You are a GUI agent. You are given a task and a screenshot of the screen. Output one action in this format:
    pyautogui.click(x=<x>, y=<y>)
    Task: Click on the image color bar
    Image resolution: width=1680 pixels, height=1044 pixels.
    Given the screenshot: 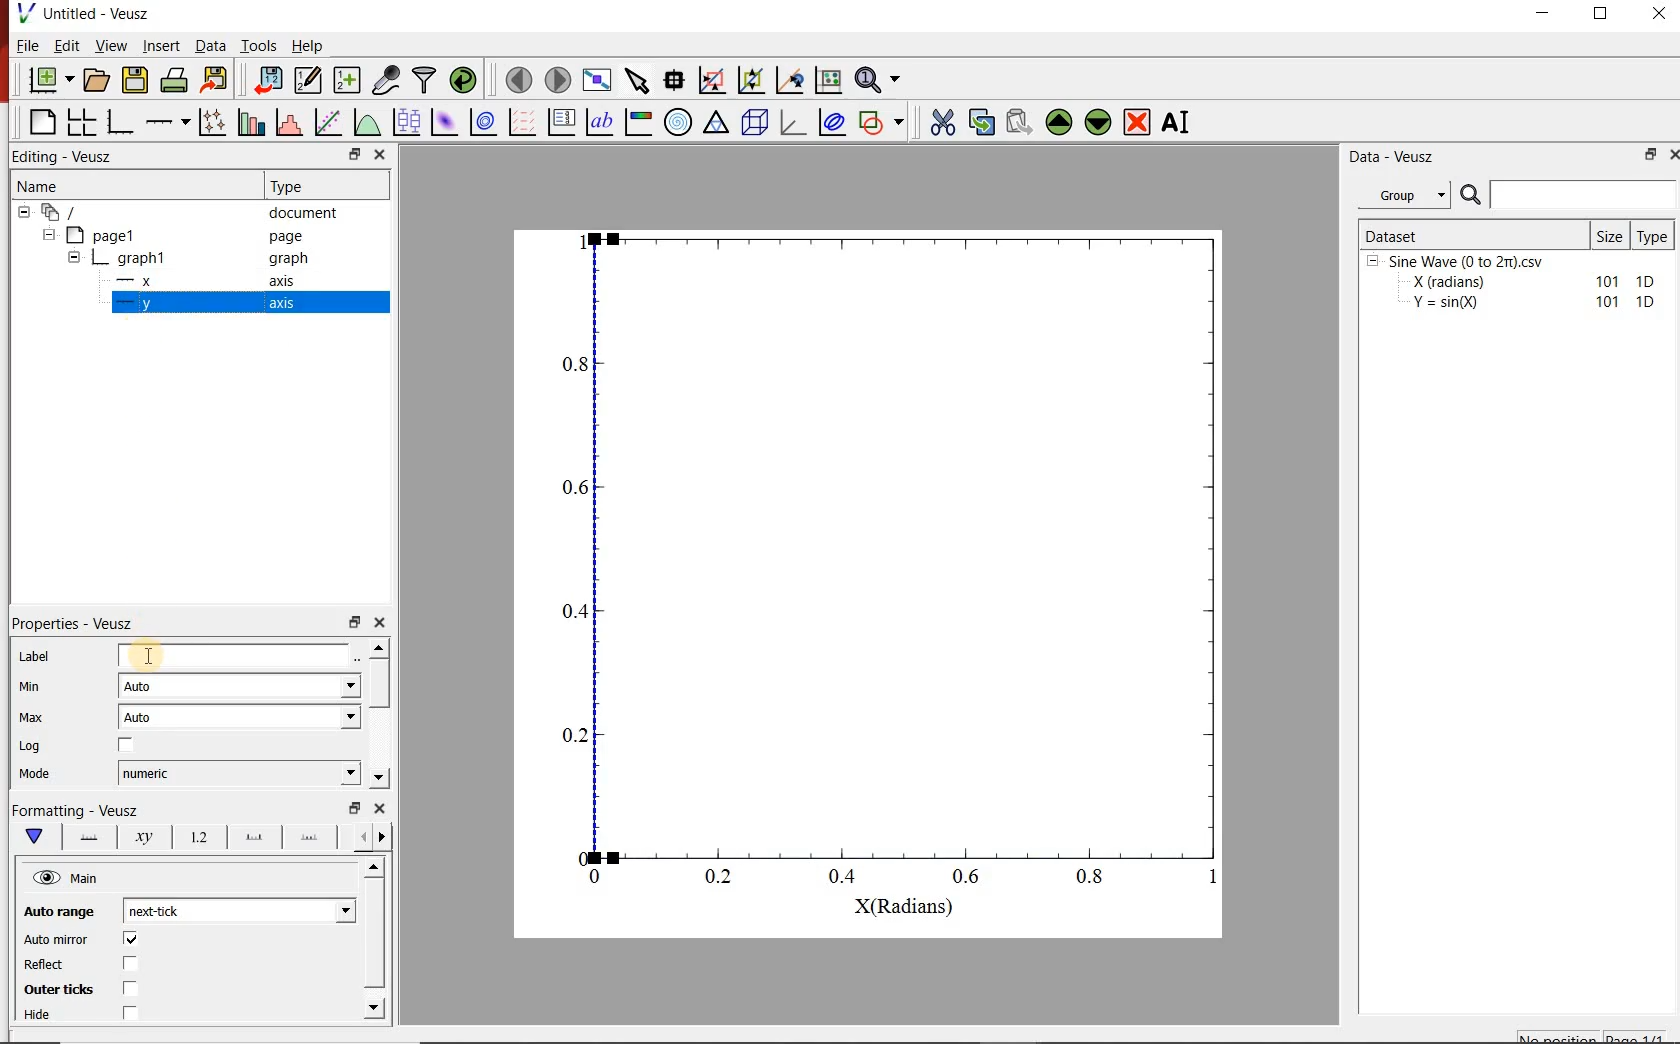 What is the action you would take?
    pyautogui.click(x=638, y=121)
    